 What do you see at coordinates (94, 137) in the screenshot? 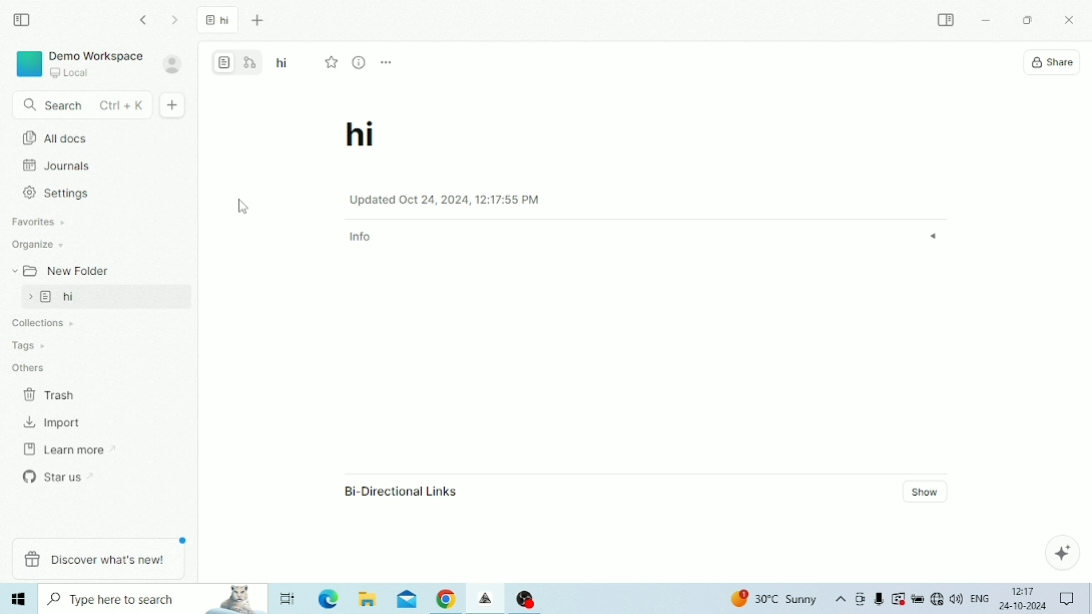
I see `All docs` at bounding box center [94, 137].